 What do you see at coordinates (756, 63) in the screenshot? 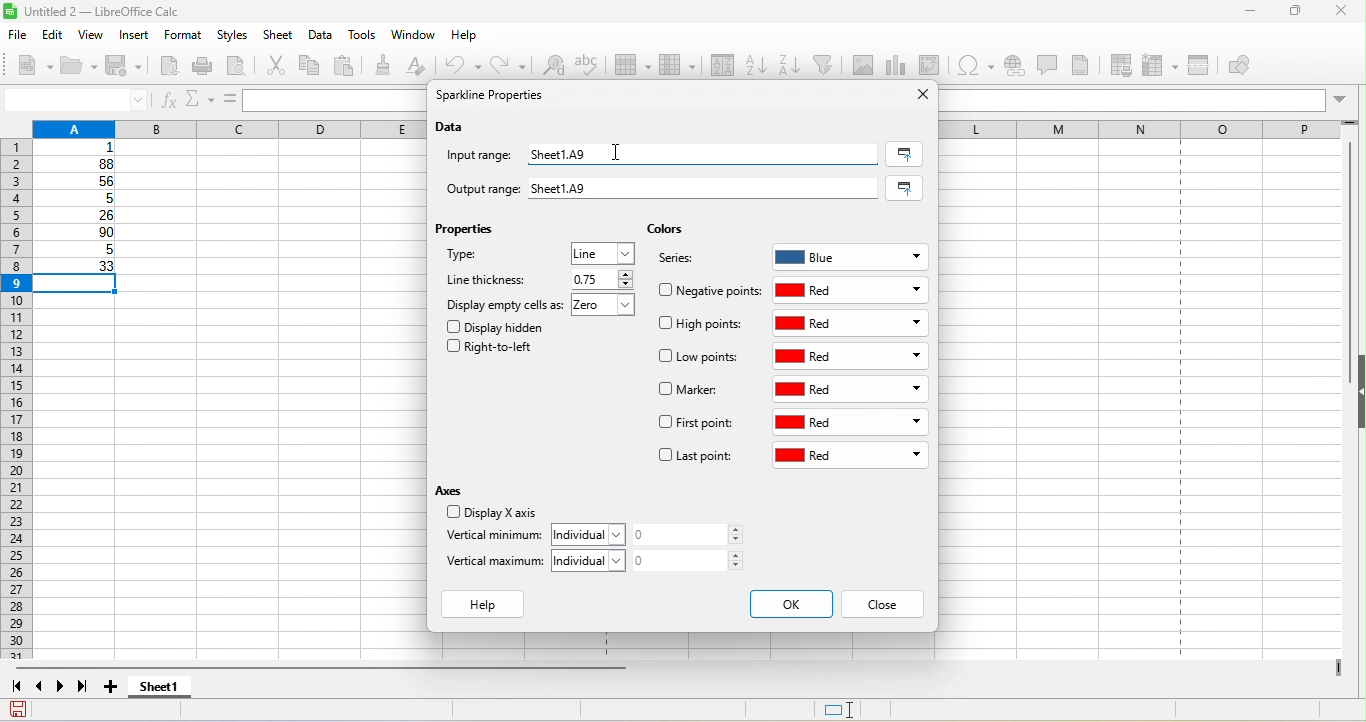
I see `sort ascending` at bounding box center [756, 63].